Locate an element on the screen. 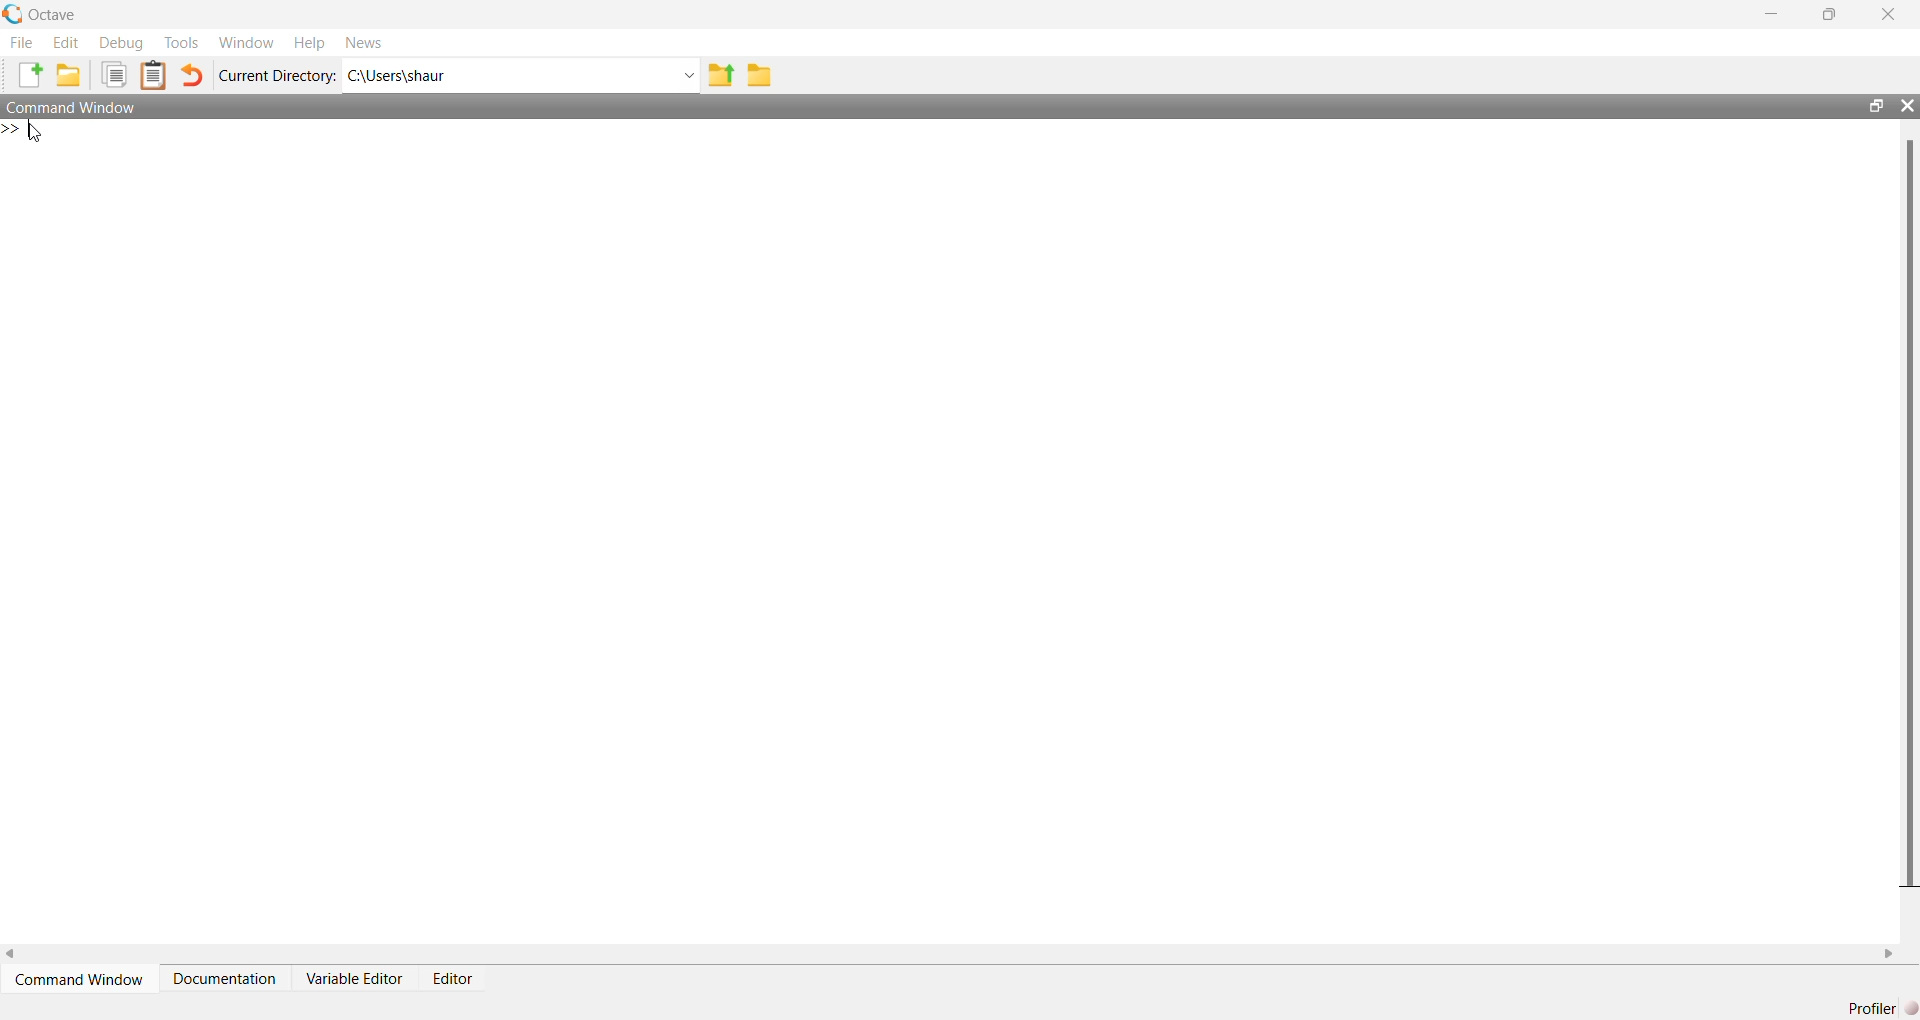  Command Window is located at coordinates (82, 979).